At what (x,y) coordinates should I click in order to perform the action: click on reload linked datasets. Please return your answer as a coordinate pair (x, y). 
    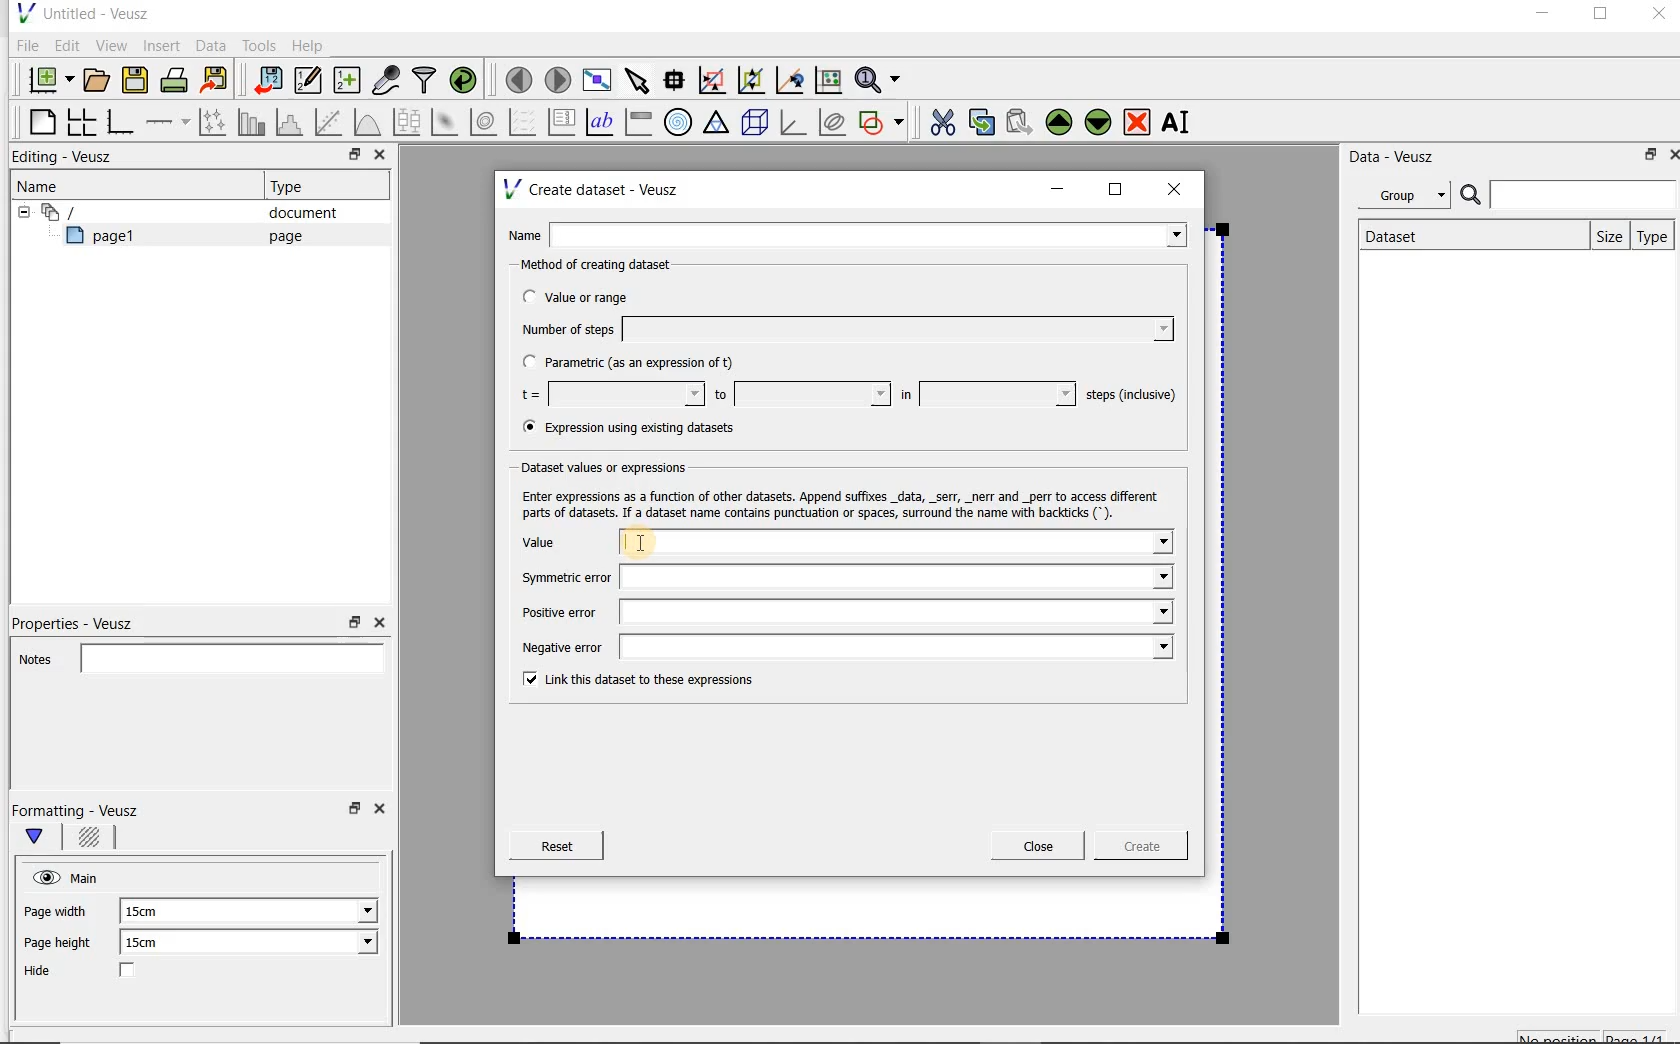
    Looking at the image, I should click on (467, 81).